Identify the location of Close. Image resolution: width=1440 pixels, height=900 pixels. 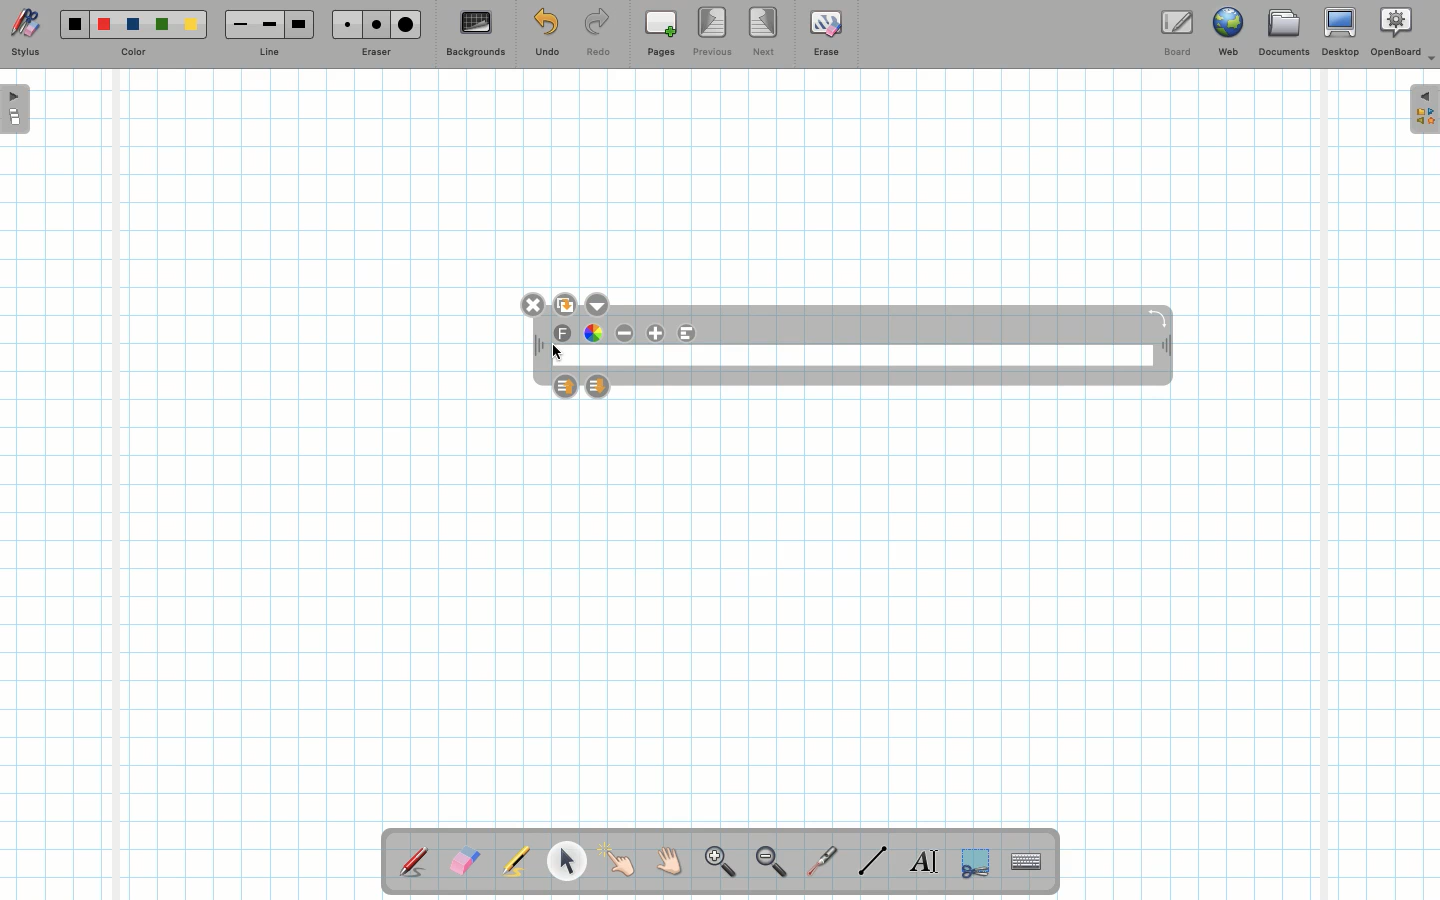
(533, 305).